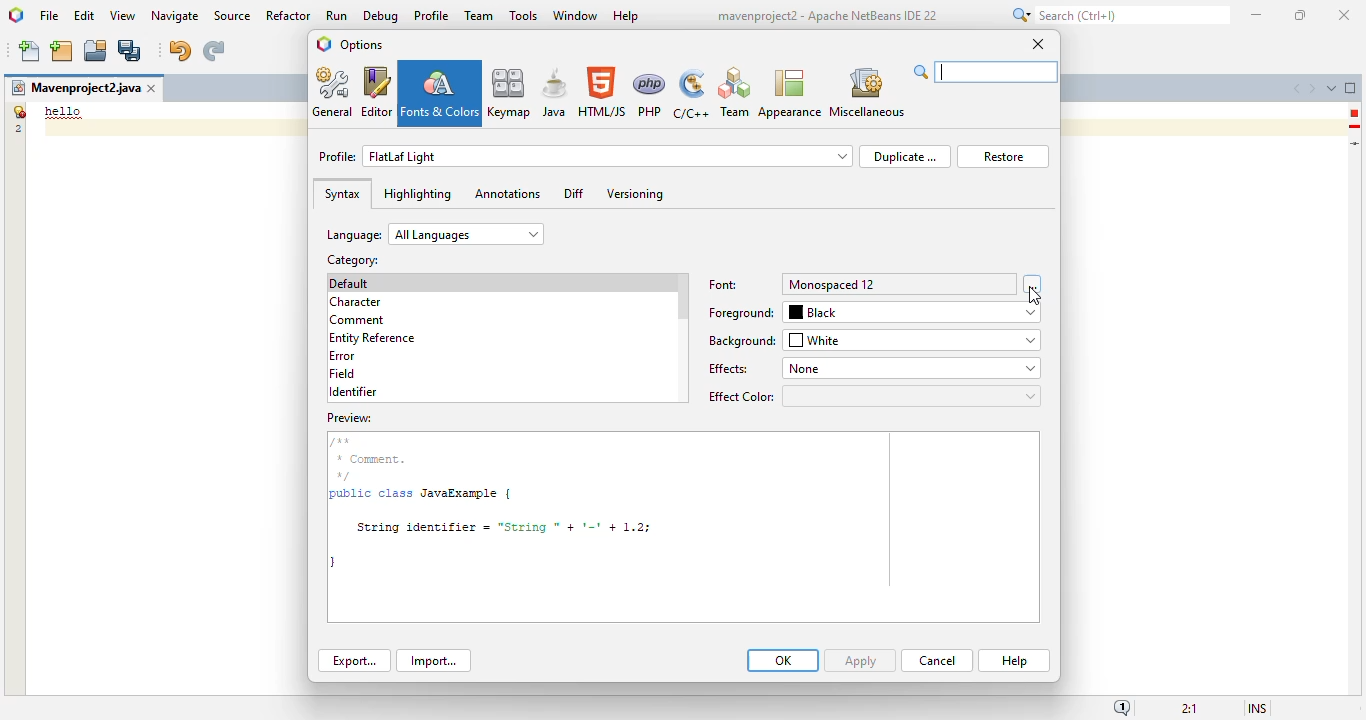 This screenshot has width=1366, height=720. I want to click on current line, so click(1356, 143).